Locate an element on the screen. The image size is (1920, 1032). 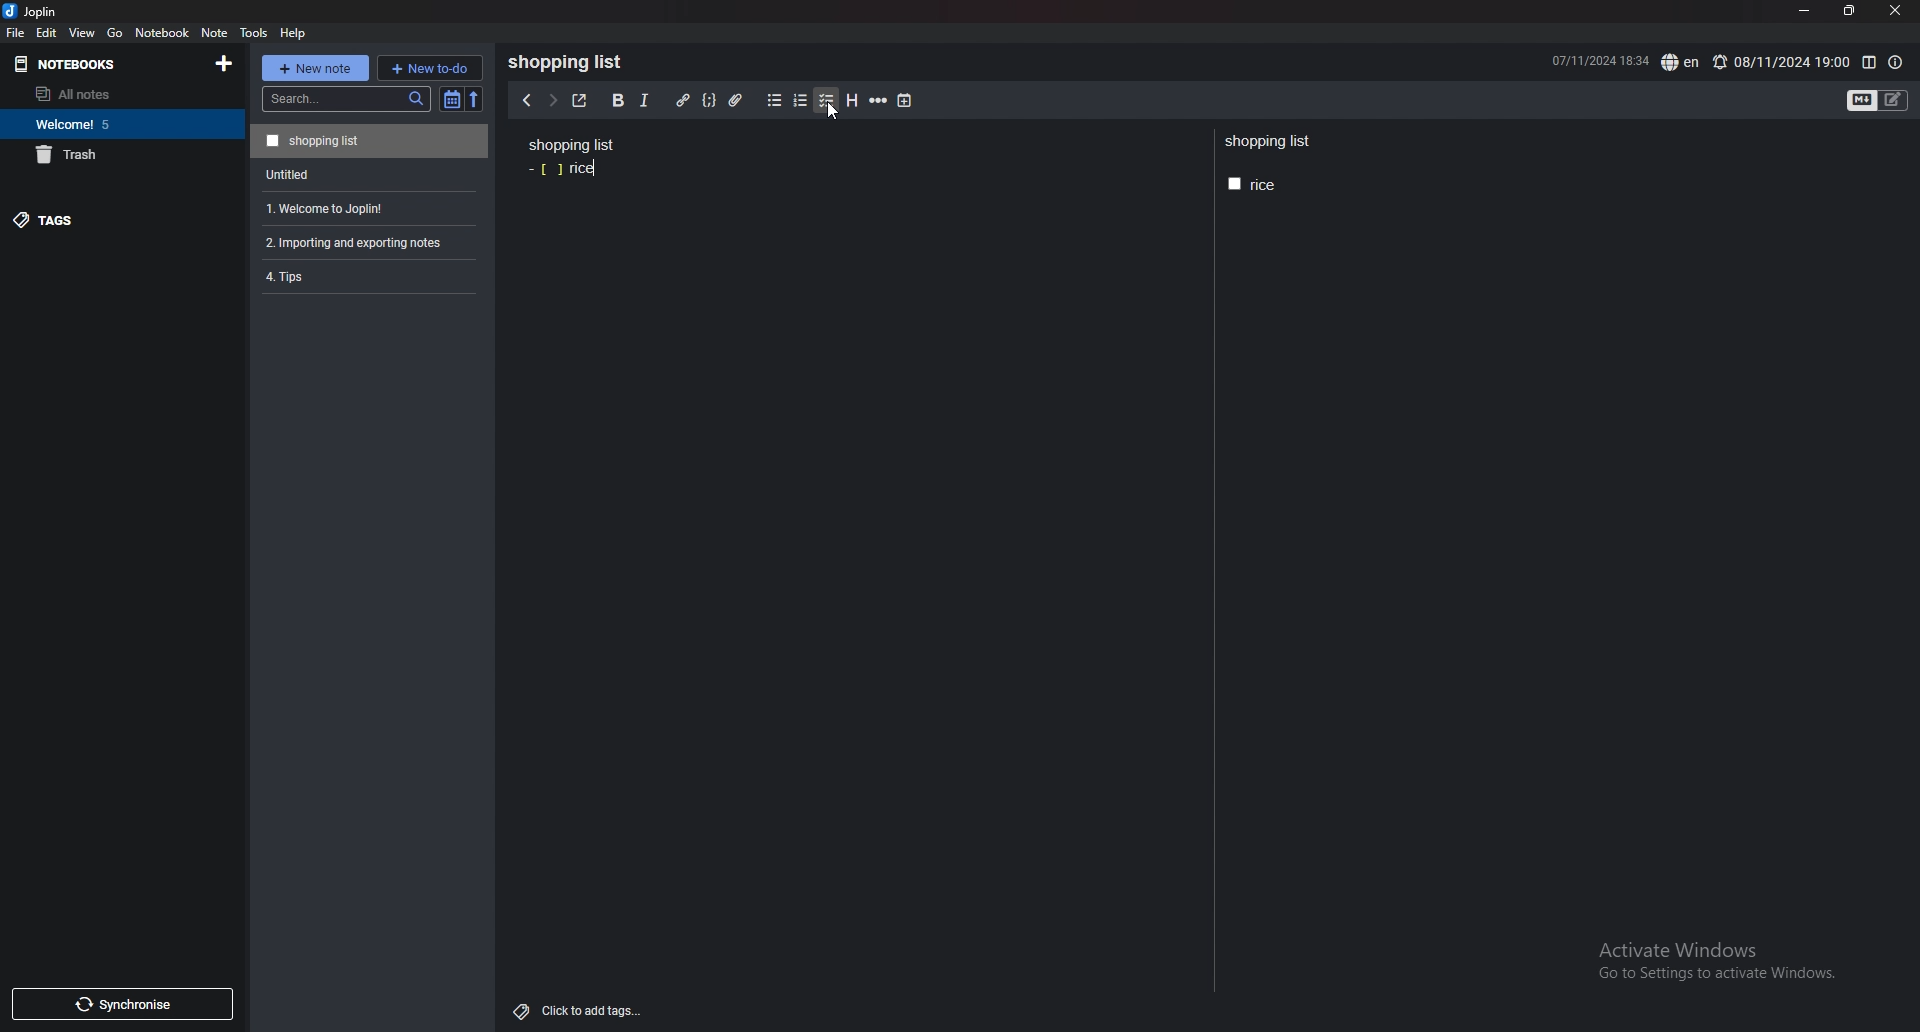
toggle editors is located at coordinates (1878, 101).